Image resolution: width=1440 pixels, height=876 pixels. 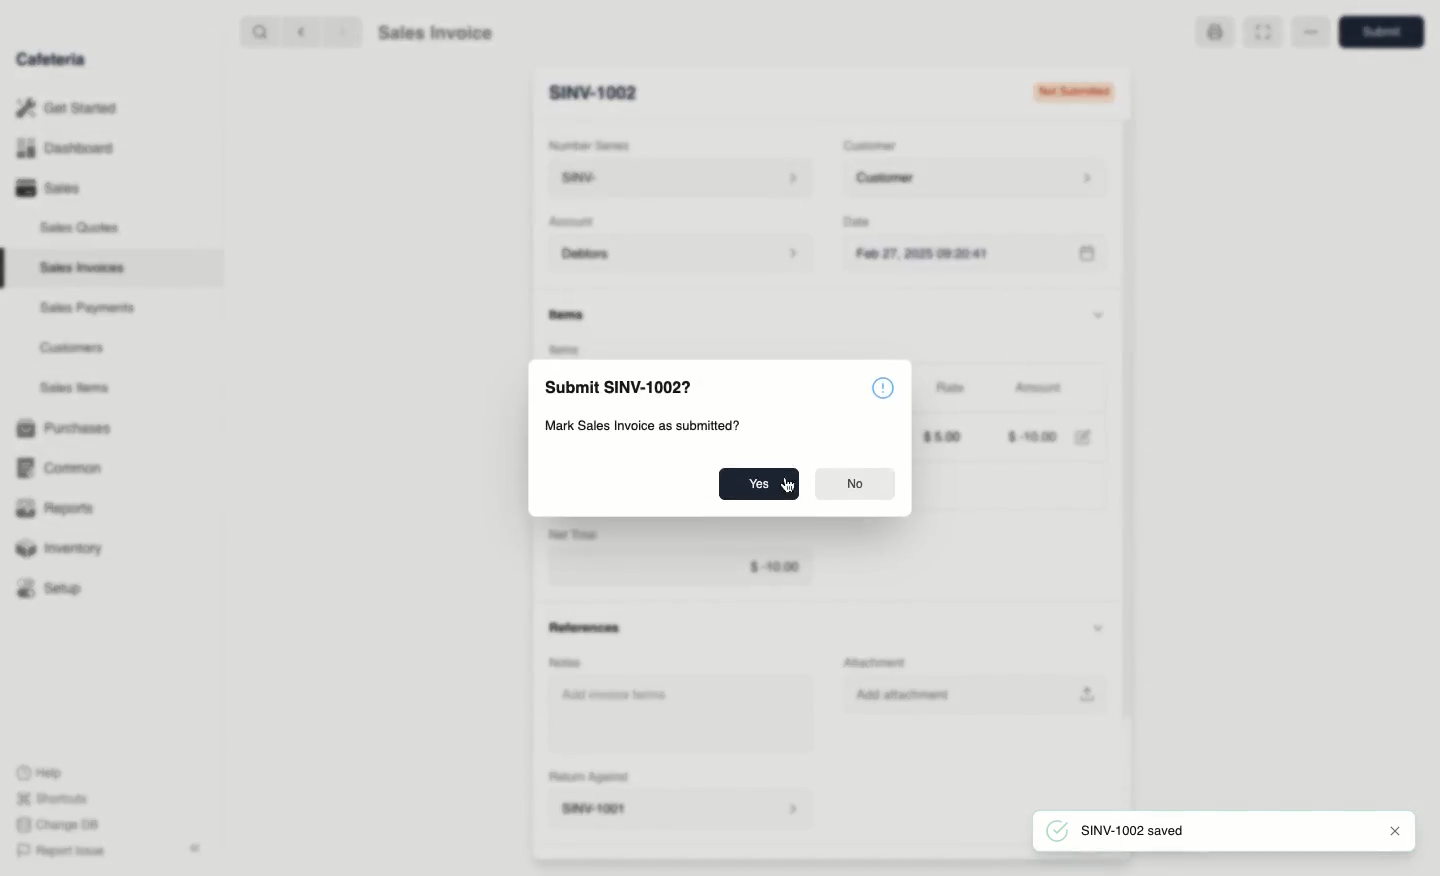 What do you see at coordinates (52, 588) in the screenshot?
I see `Setup` at bounding box center [52, 588].